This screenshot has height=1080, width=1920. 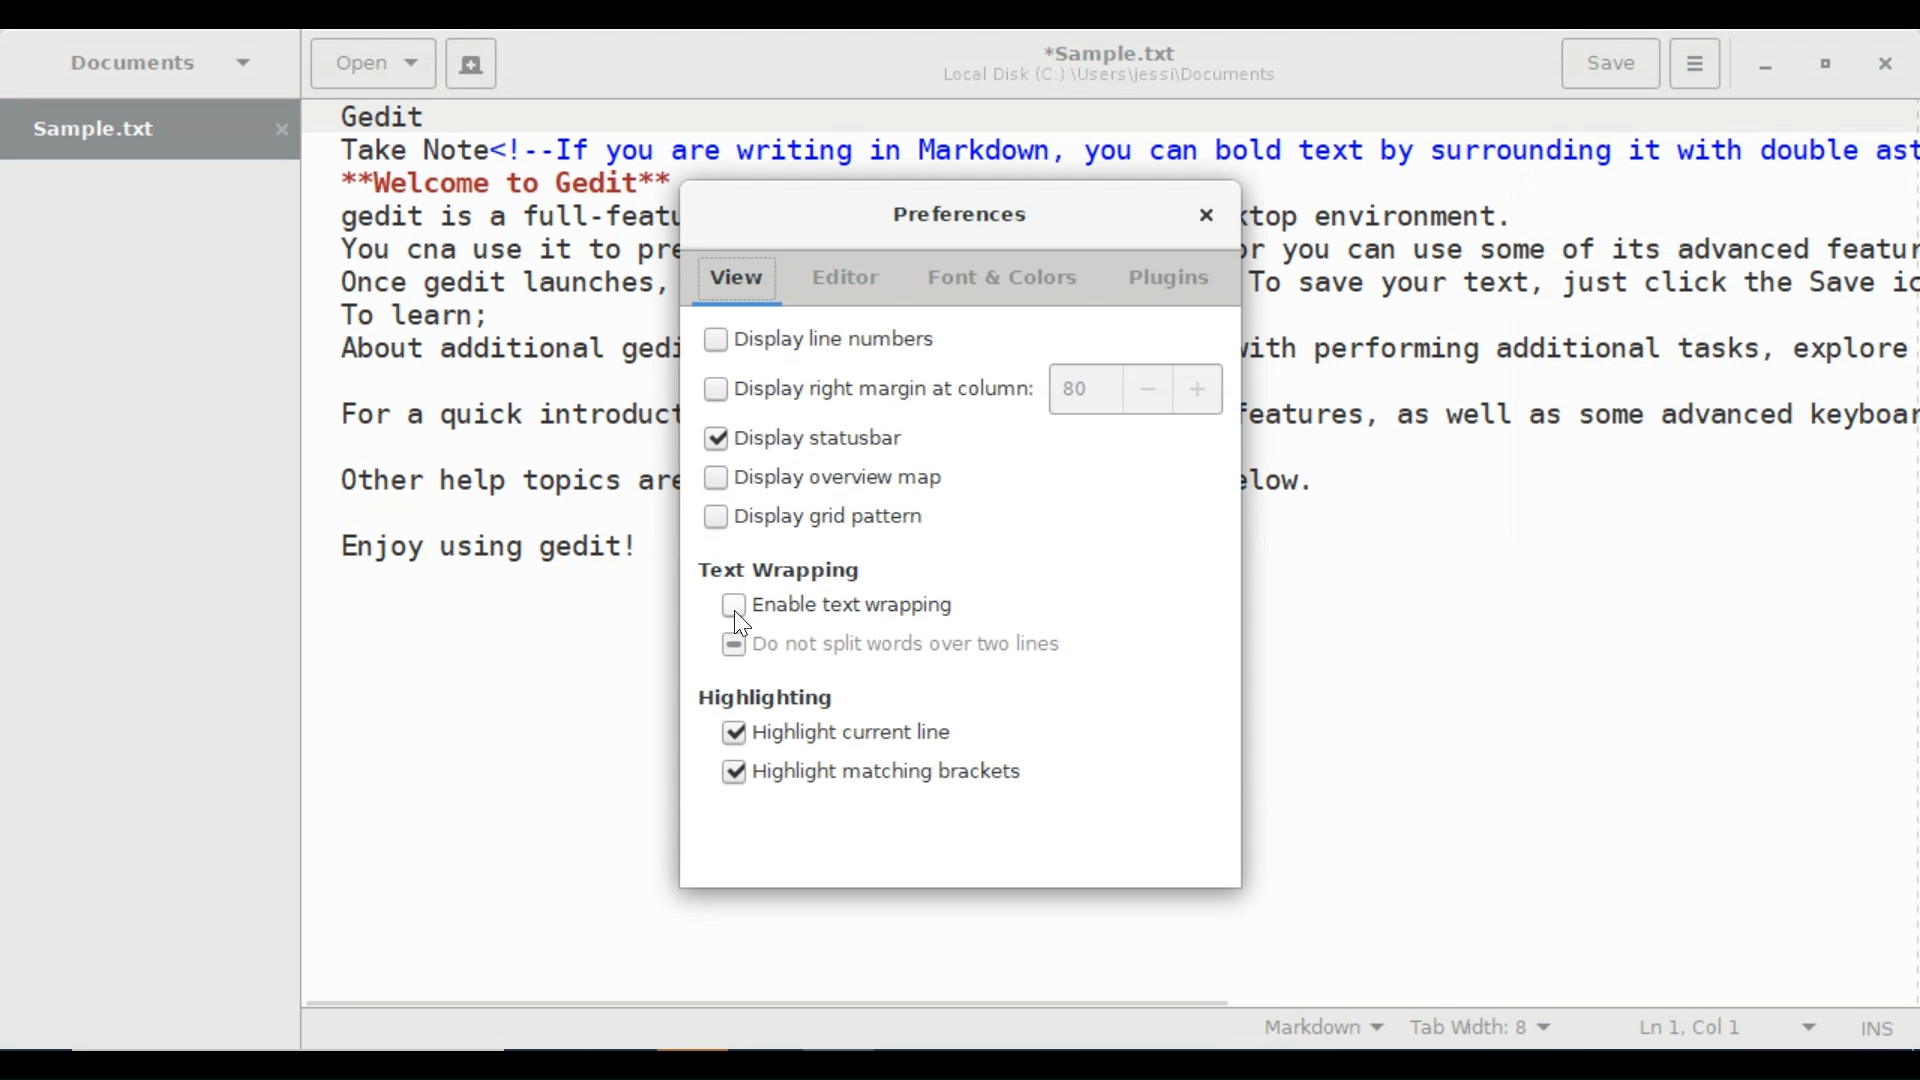 What do you see at coordinates (787, 570) in the screenshot?
I see `Text Wrapping` at bounding box center [787, 570].